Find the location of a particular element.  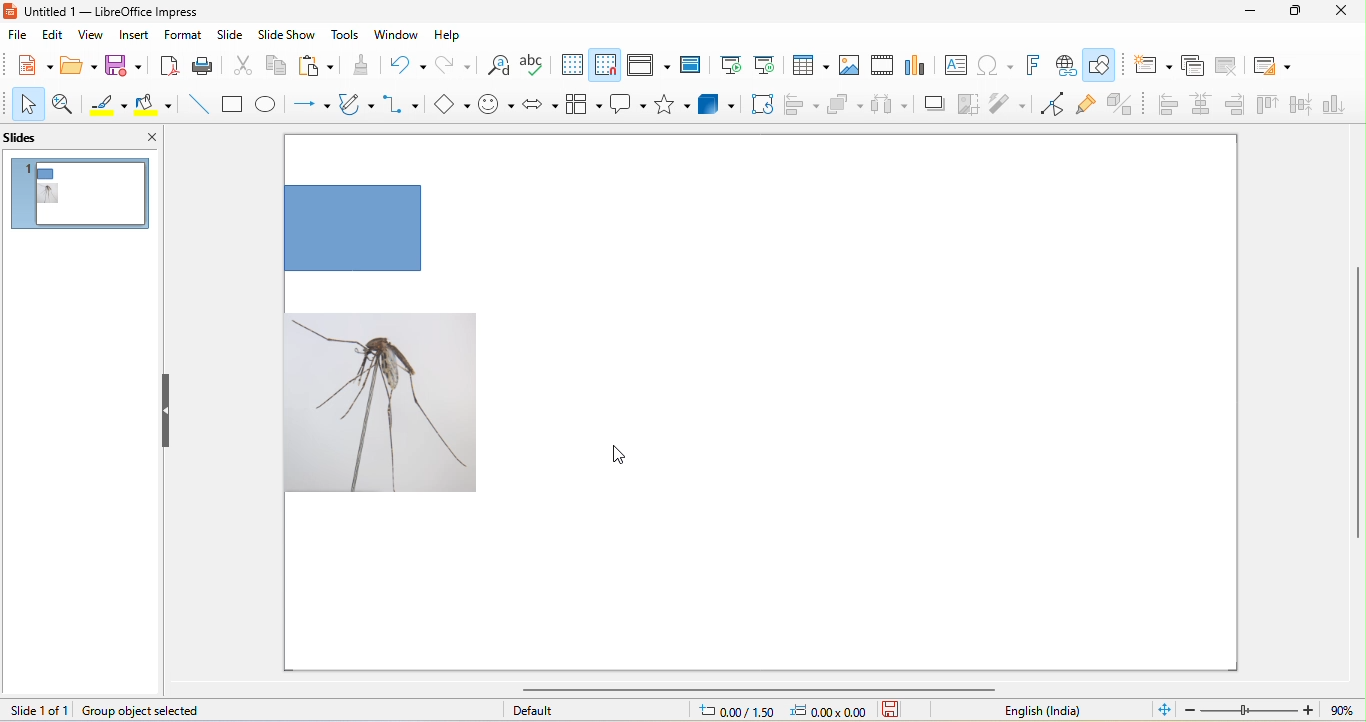

basic shapes is located at coordinates (450, 106).